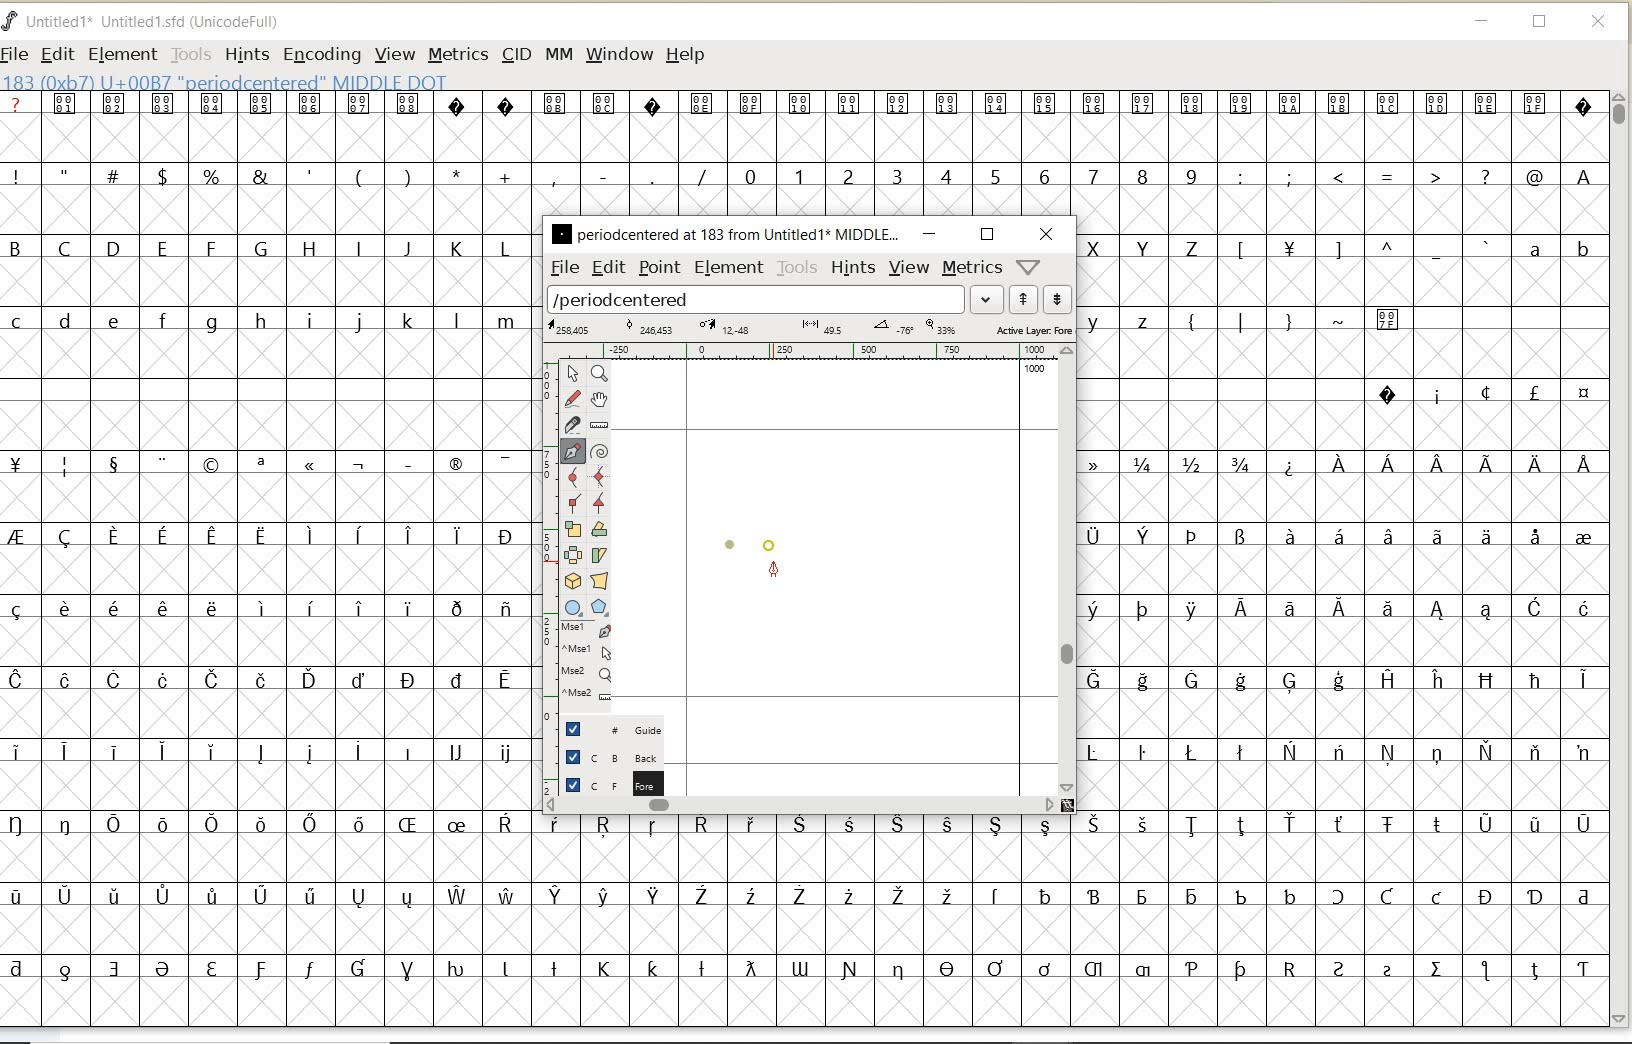  I want to click on glyph name, so click(725, 233).